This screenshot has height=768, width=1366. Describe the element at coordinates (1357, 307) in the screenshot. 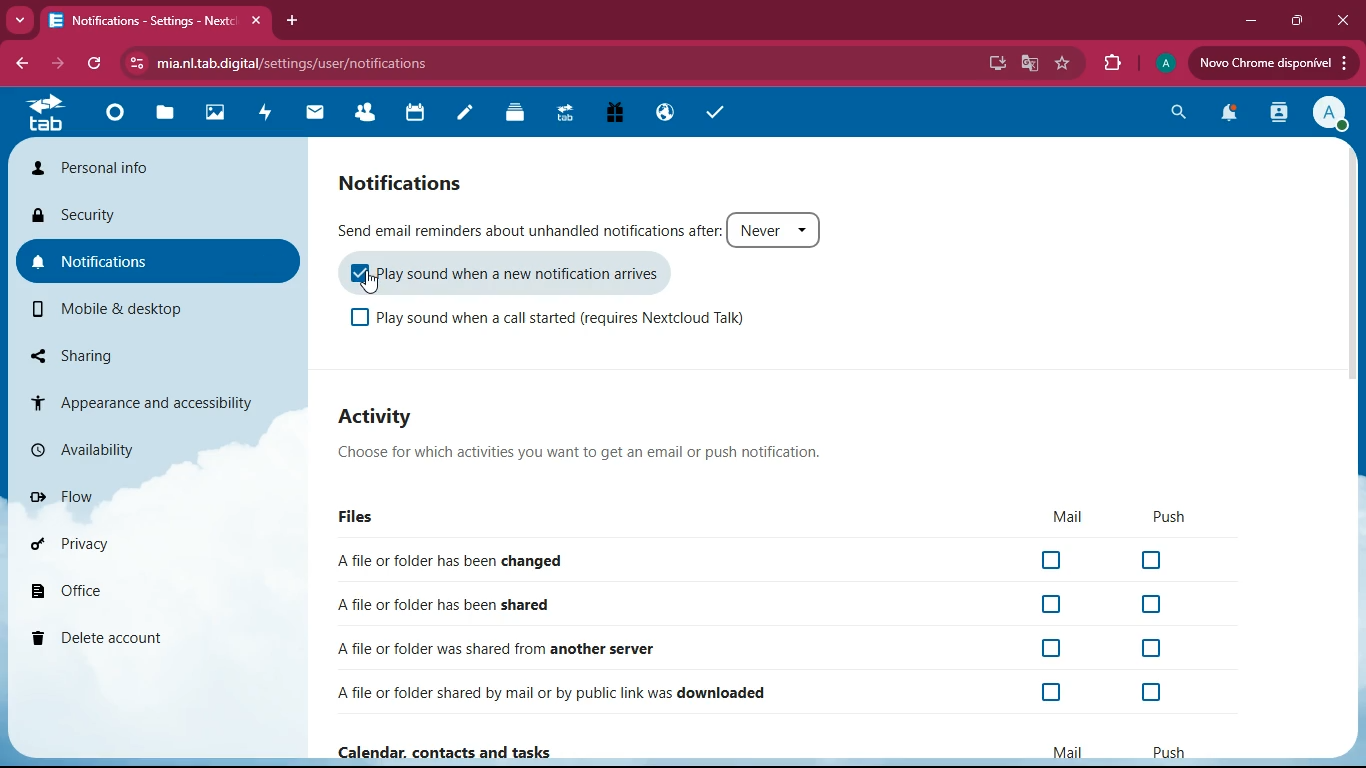

I see `scroll bar` at that location.